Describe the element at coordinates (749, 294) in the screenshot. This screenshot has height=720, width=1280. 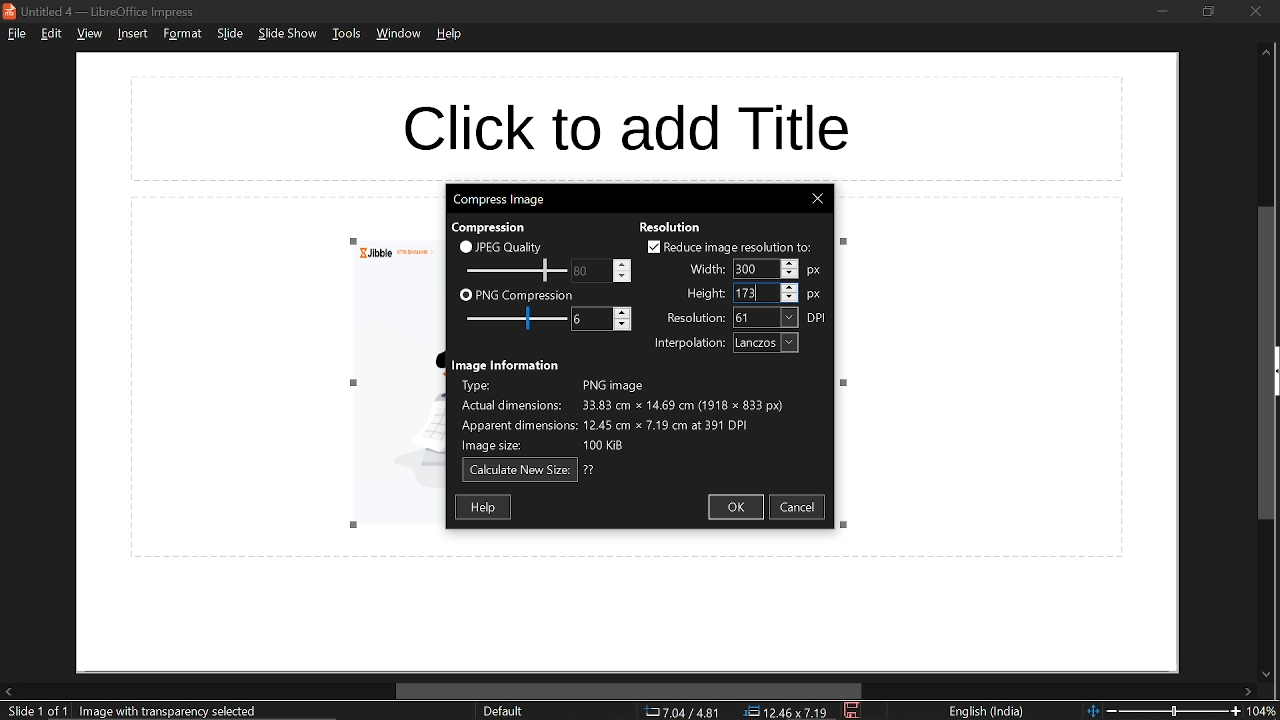
I see `height` at that location.